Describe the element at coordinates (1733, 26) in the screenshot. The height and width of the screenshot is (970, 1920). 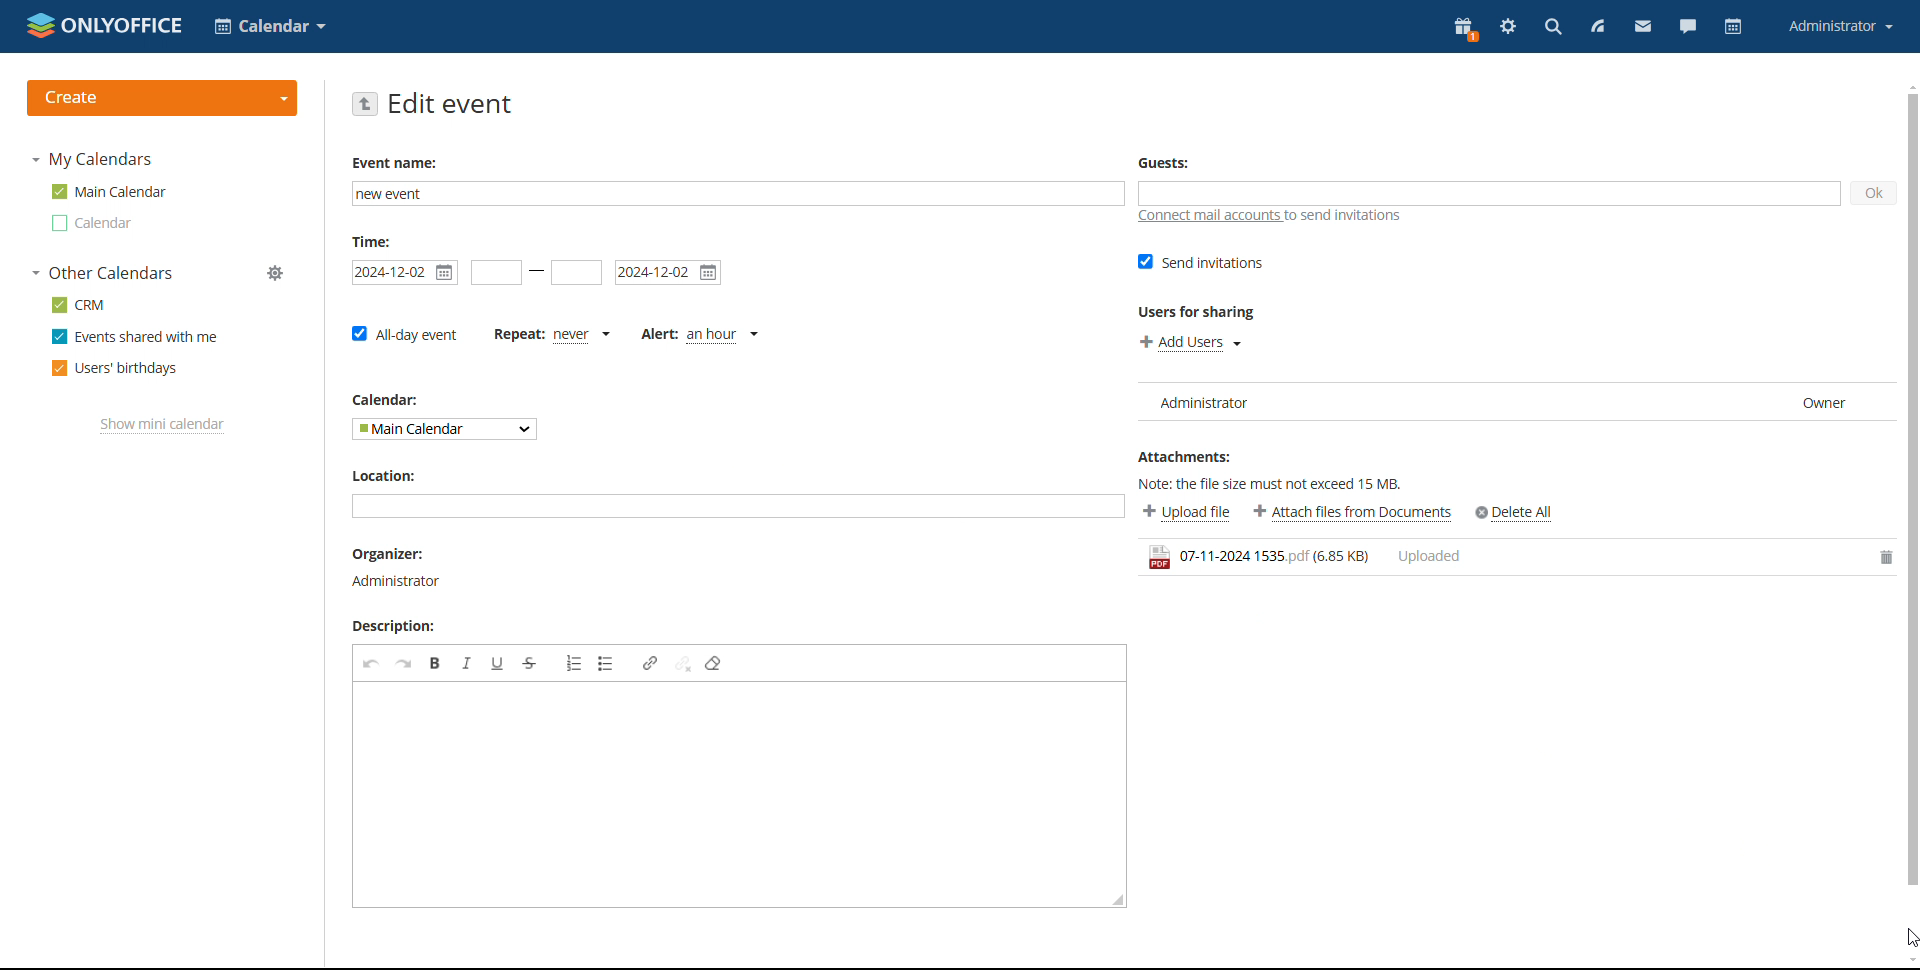
I see `calendar` at that location.